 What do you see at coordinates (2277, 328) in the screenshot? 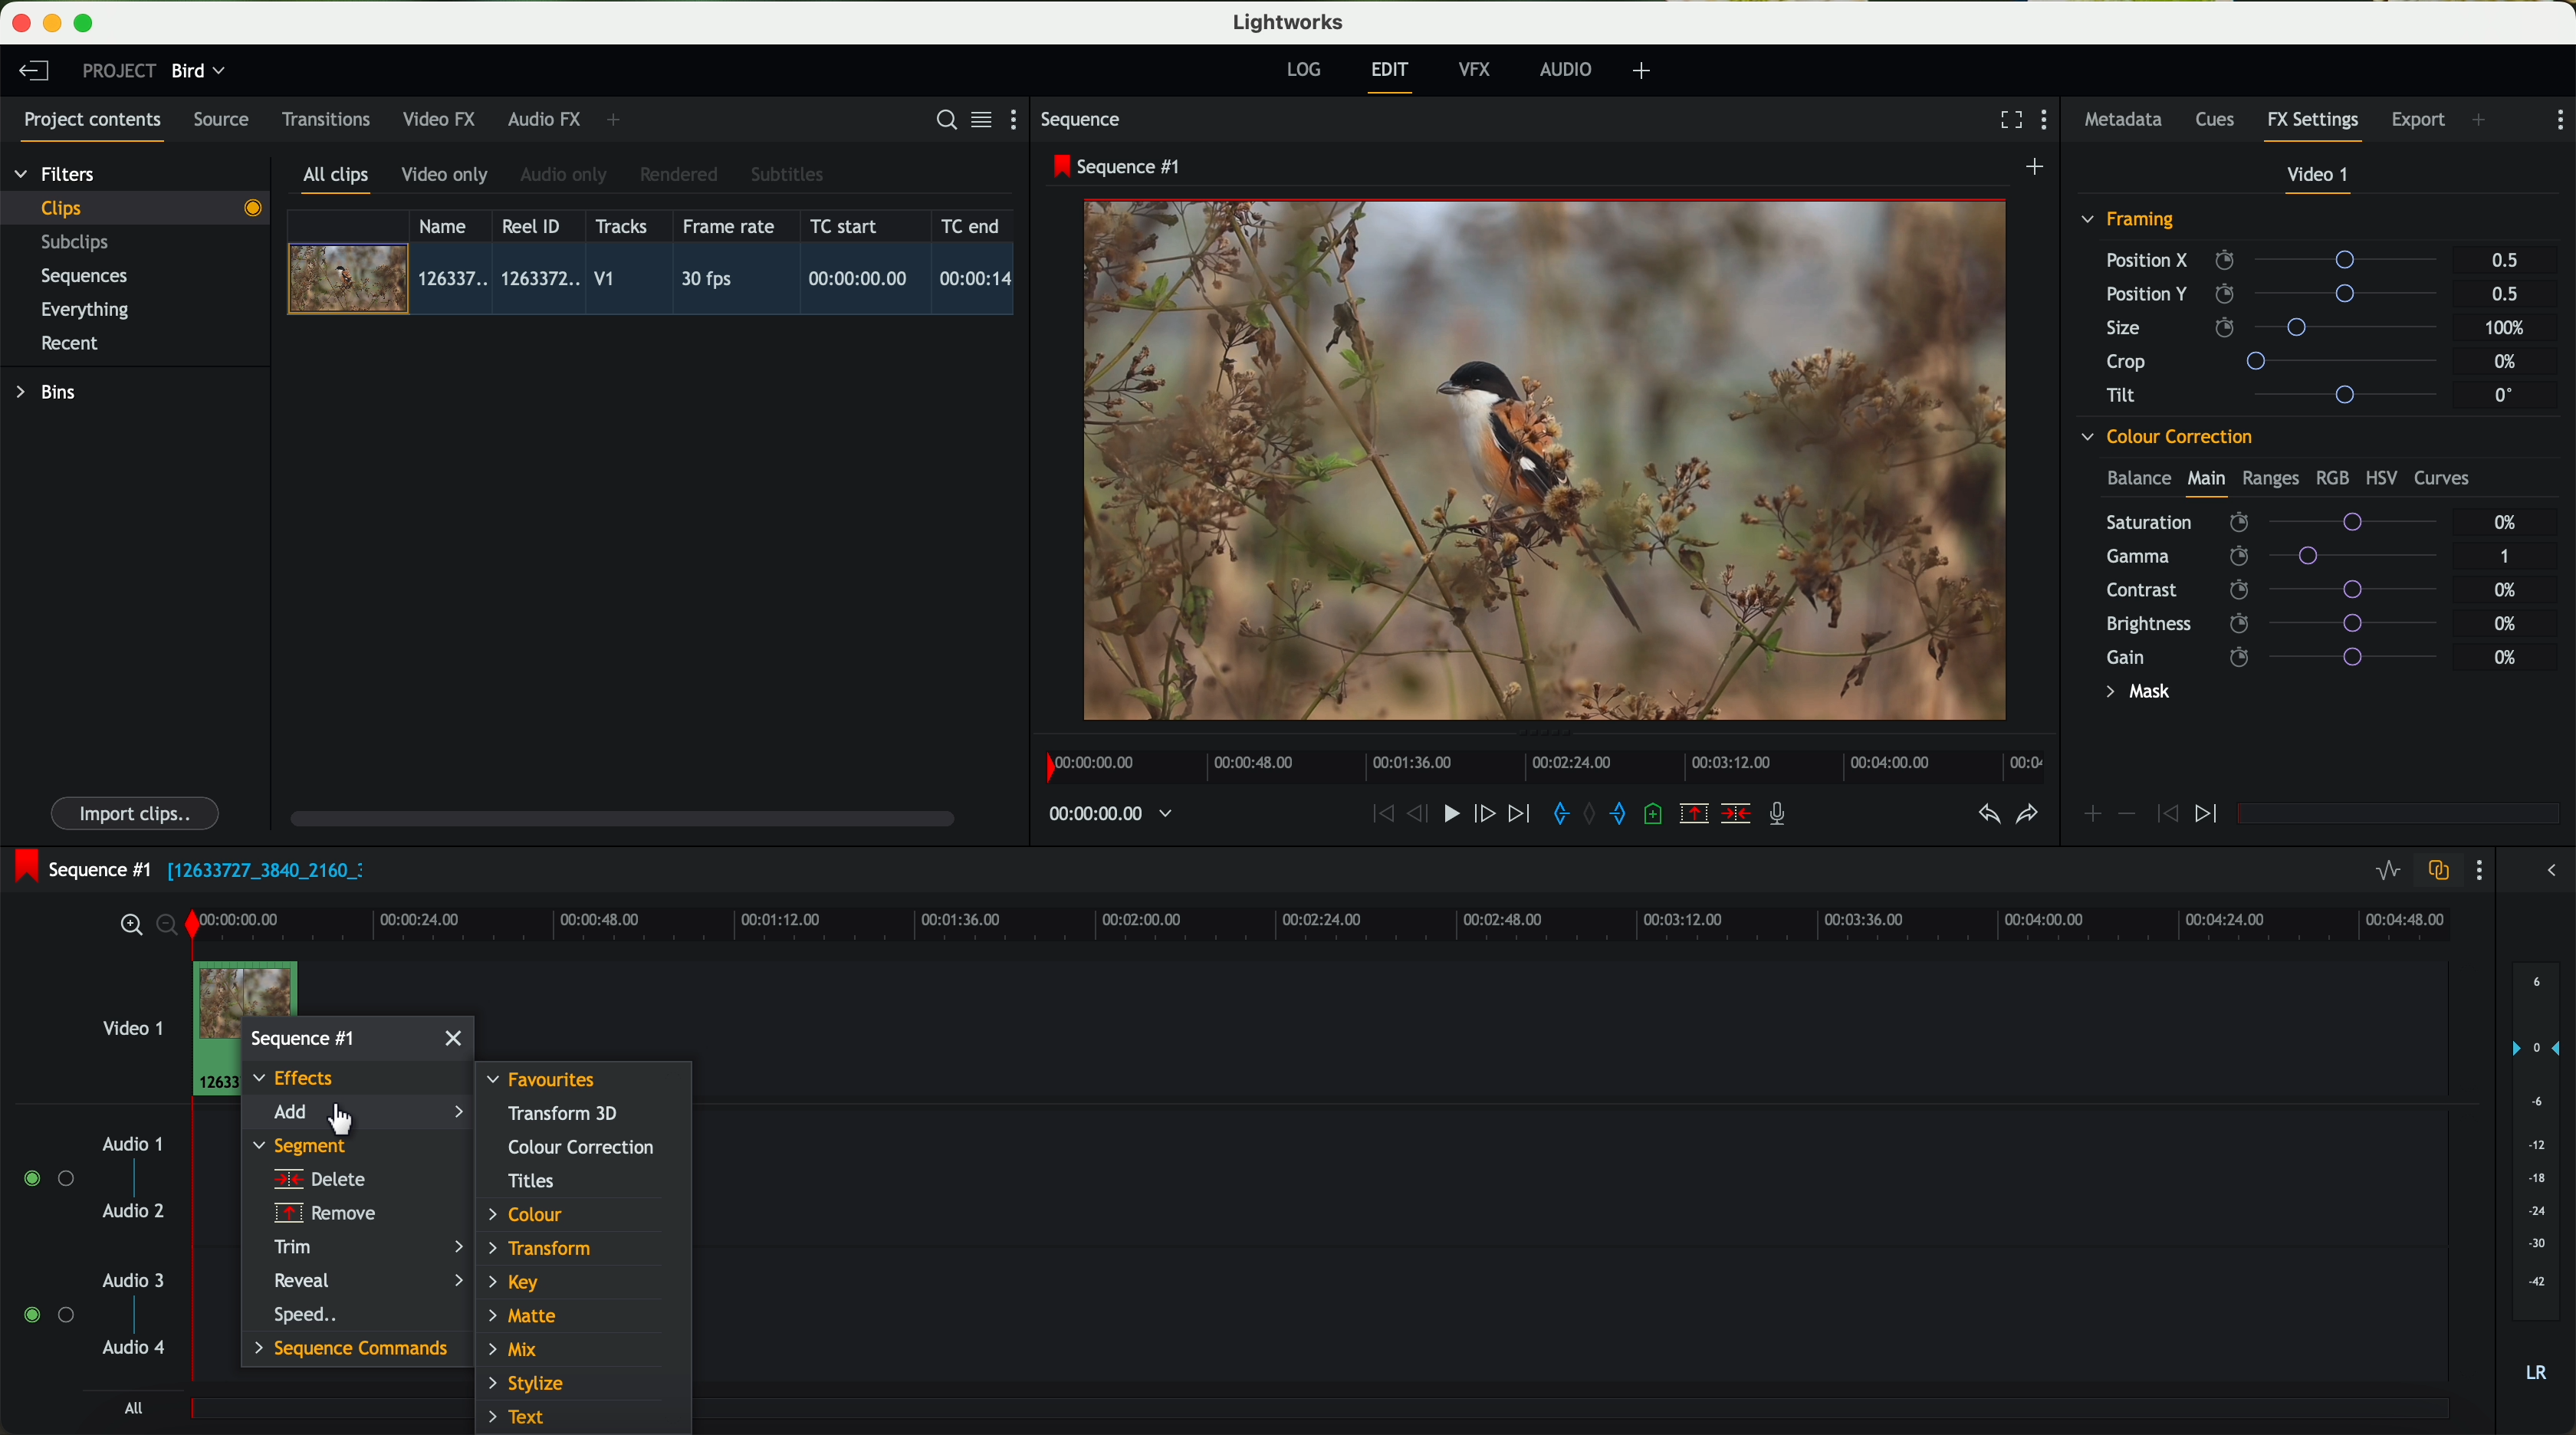
I see `size` at bounding box center [2277, 328].